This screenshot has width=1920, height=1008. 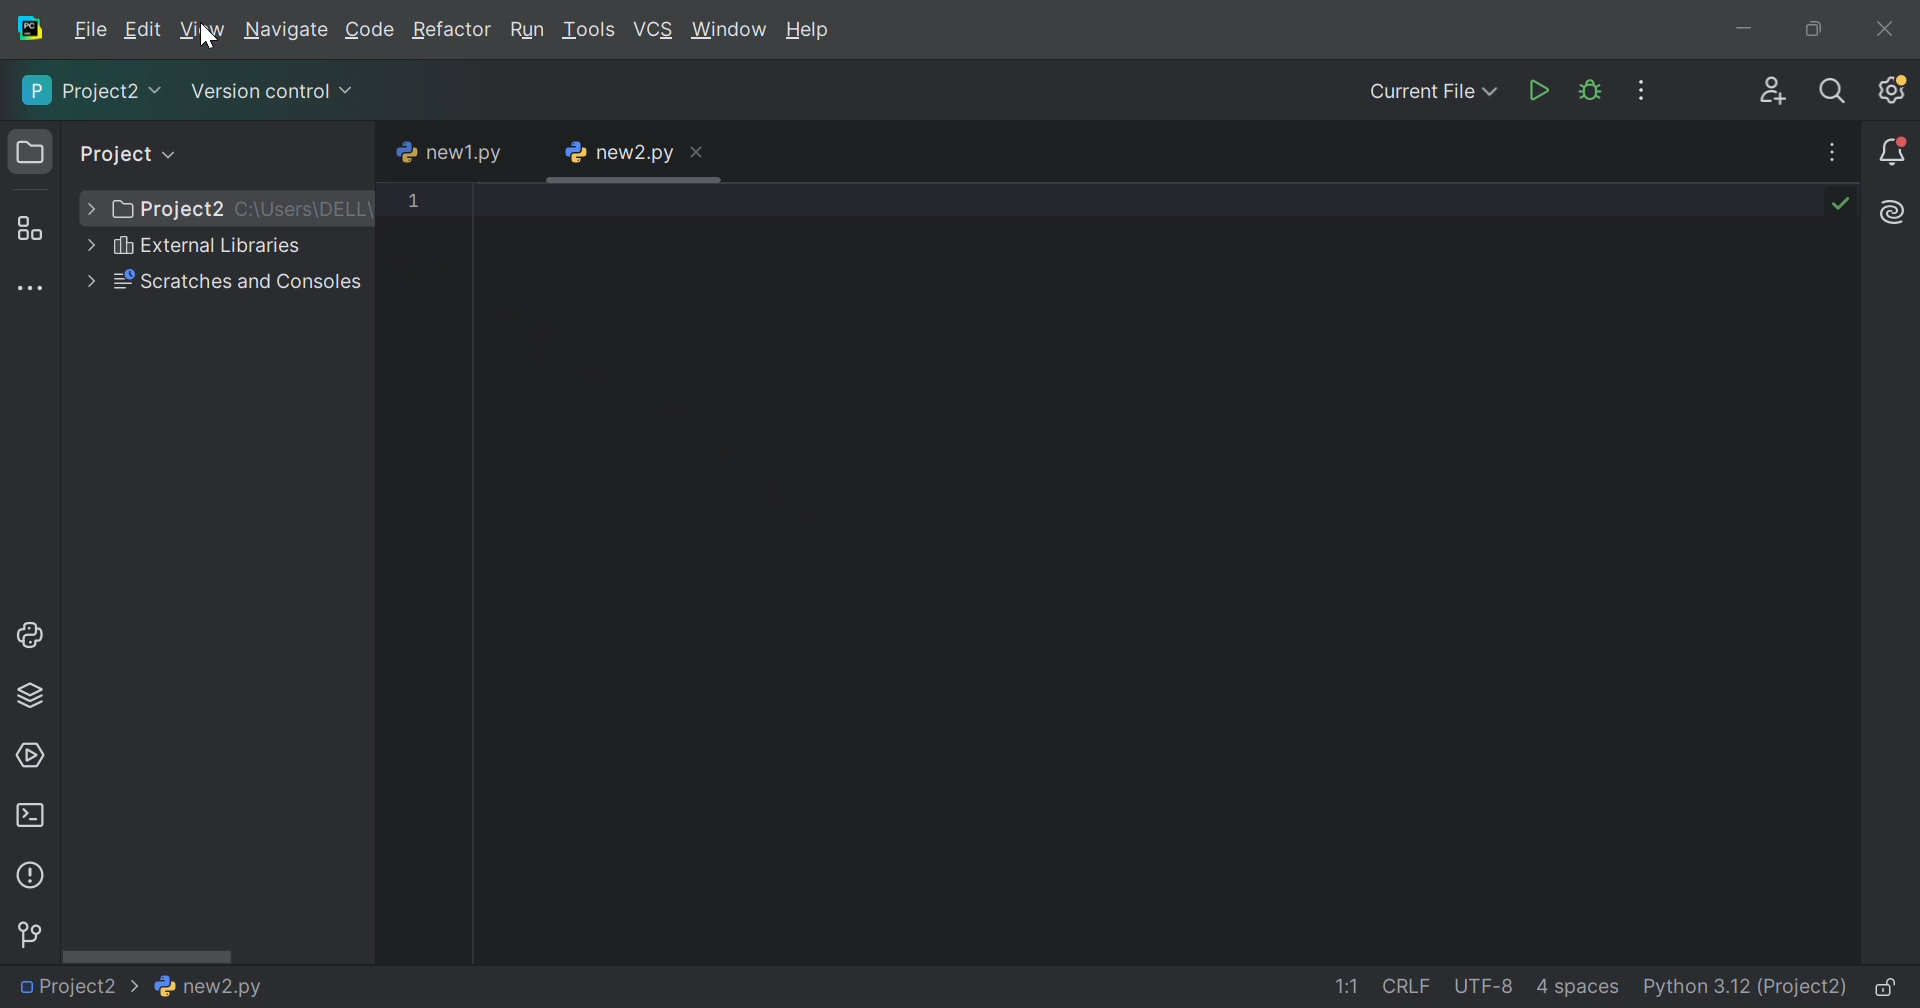 What do you see at coordinates (209, 35) in the screenshot?
I see `cursor` at bounding box center [209, 35].